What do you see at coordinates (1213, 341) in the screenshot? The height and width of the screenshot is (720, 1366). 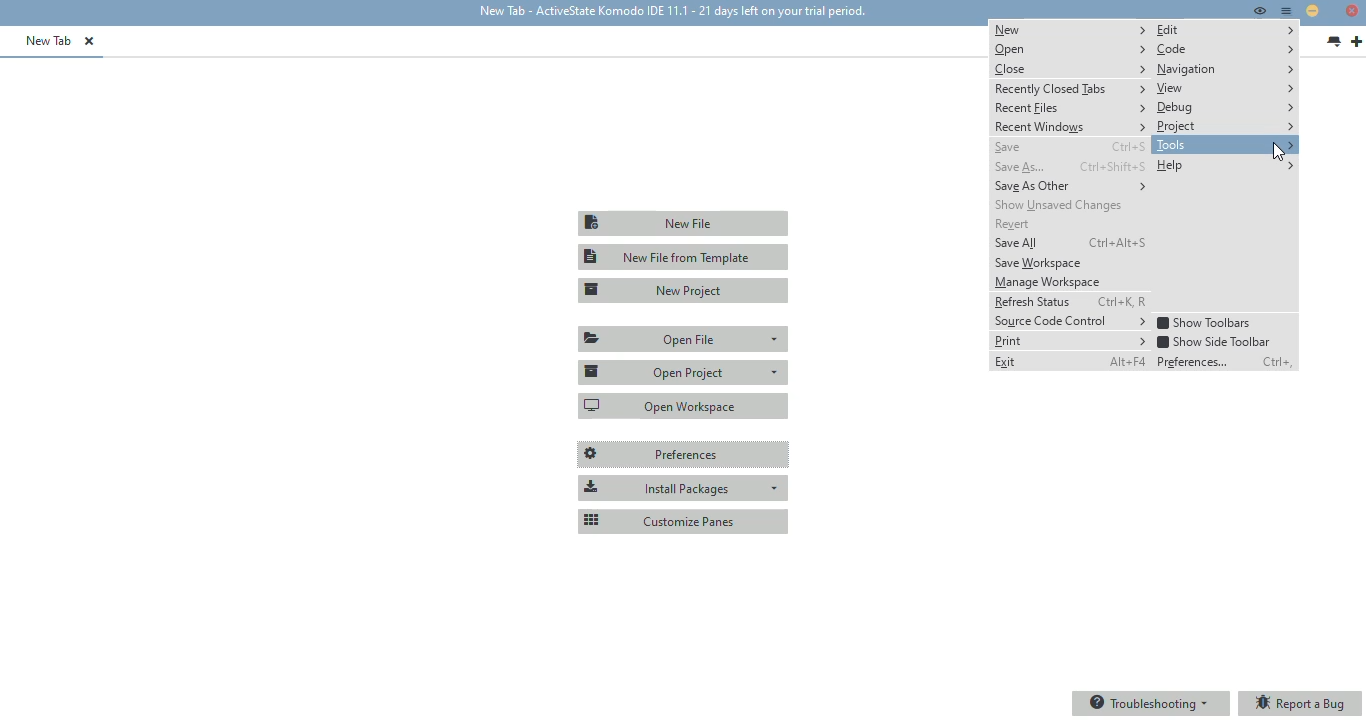 I see `show side toolbar` at bounding box center [1213, 341].